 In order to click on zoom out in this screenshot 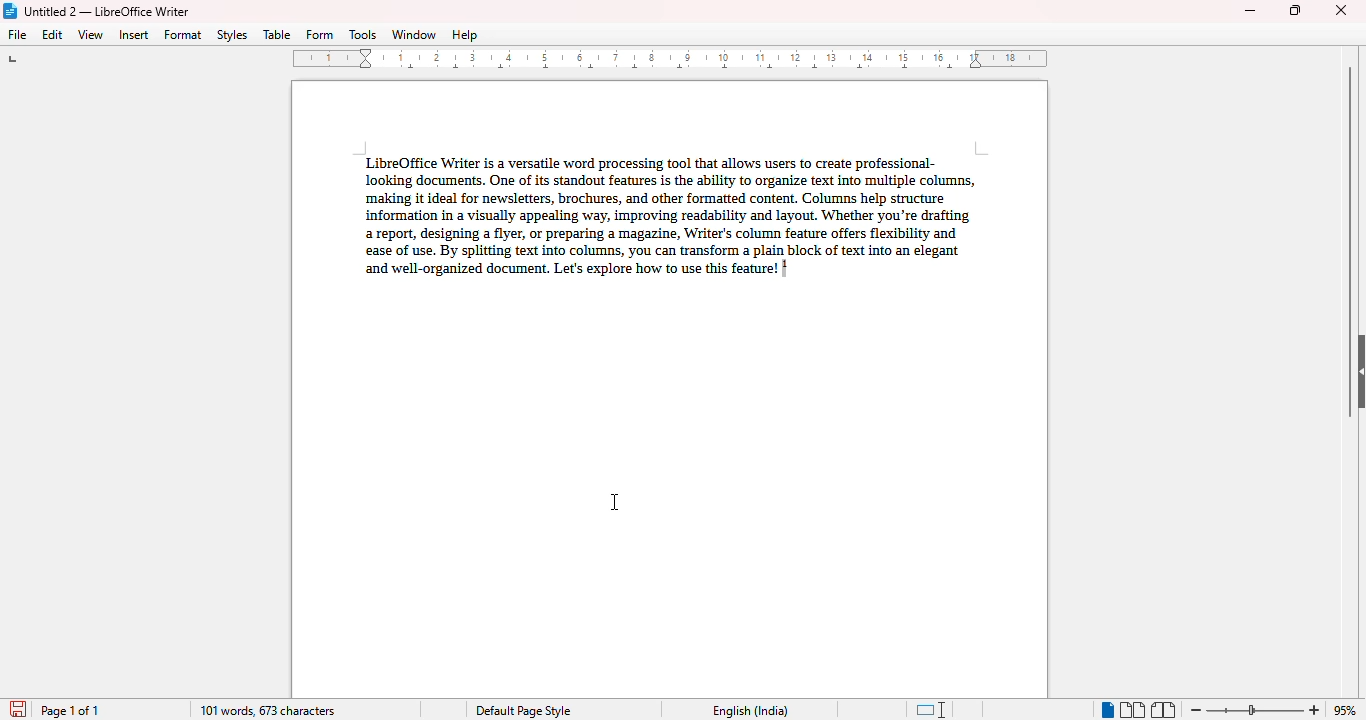, I will do `click(1197, 710)`.